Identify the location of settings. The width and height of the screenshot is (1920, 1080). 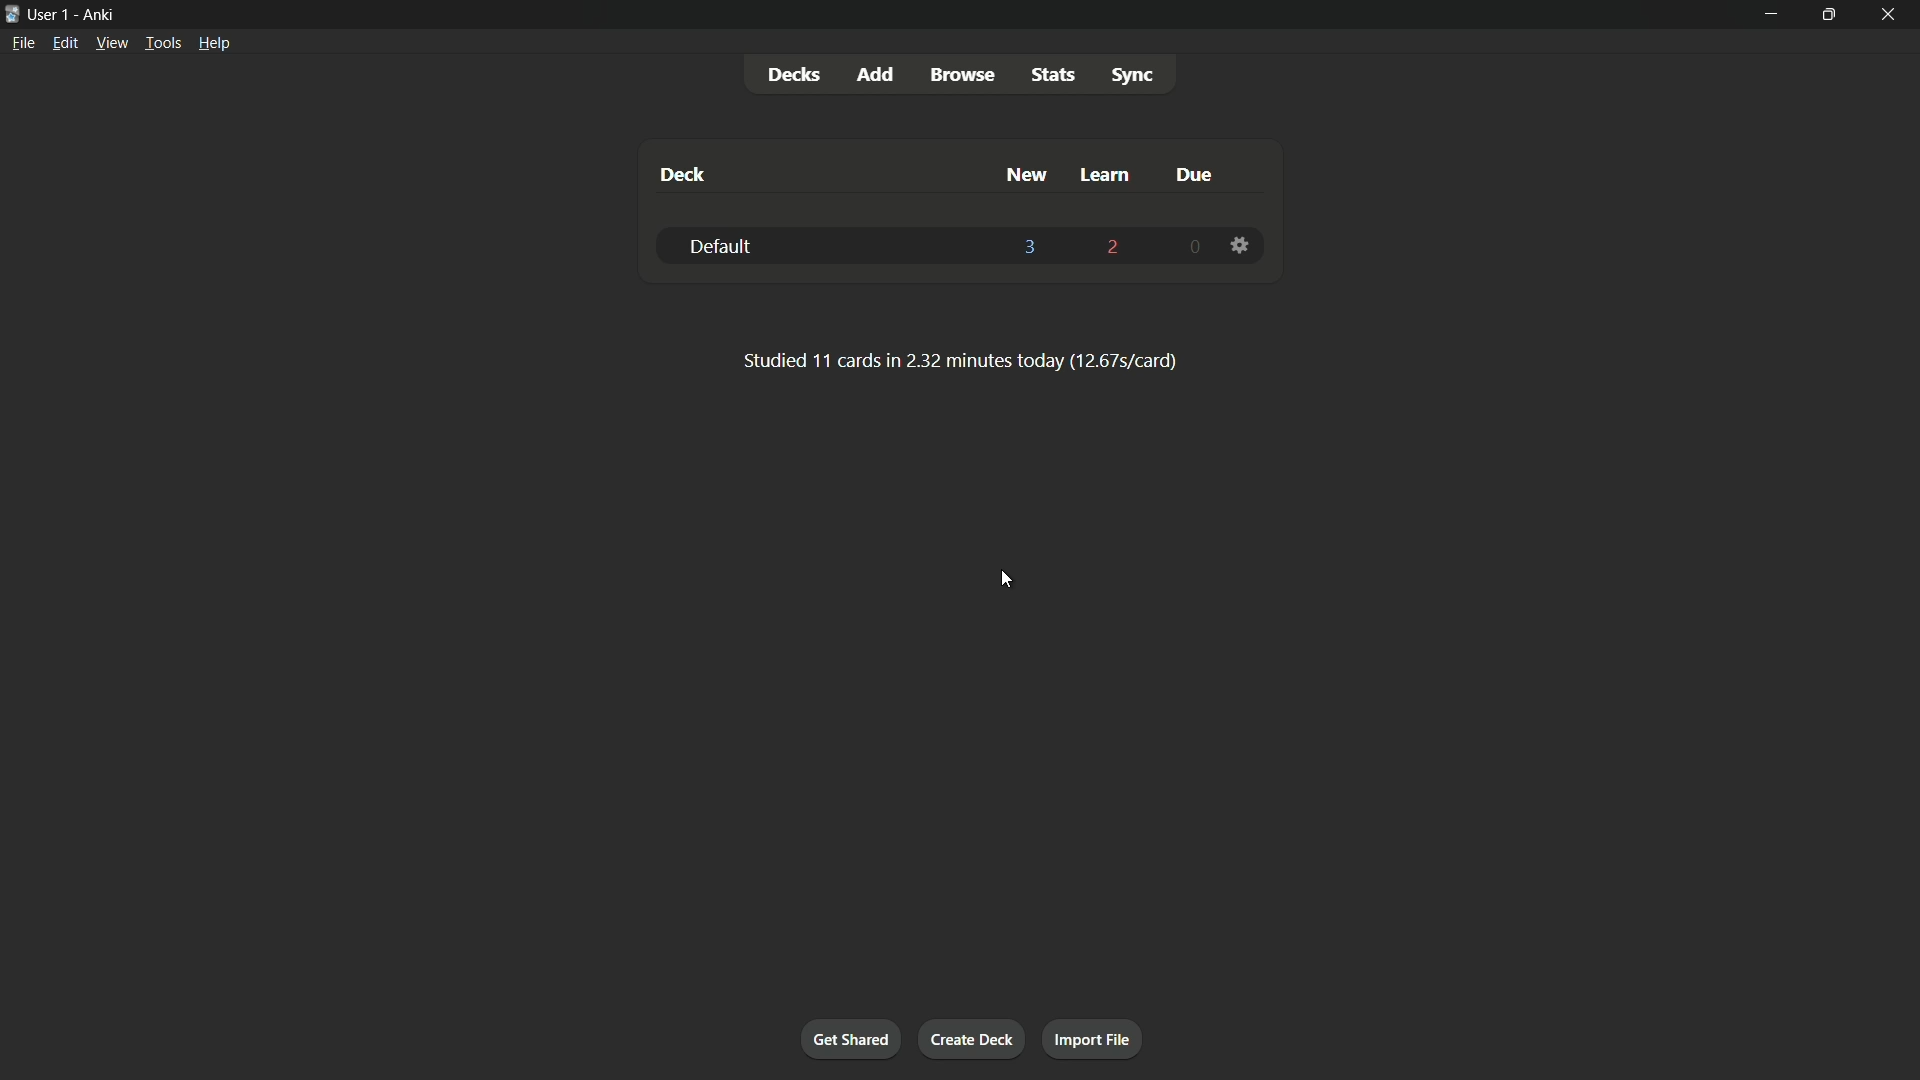
(1240, 245).